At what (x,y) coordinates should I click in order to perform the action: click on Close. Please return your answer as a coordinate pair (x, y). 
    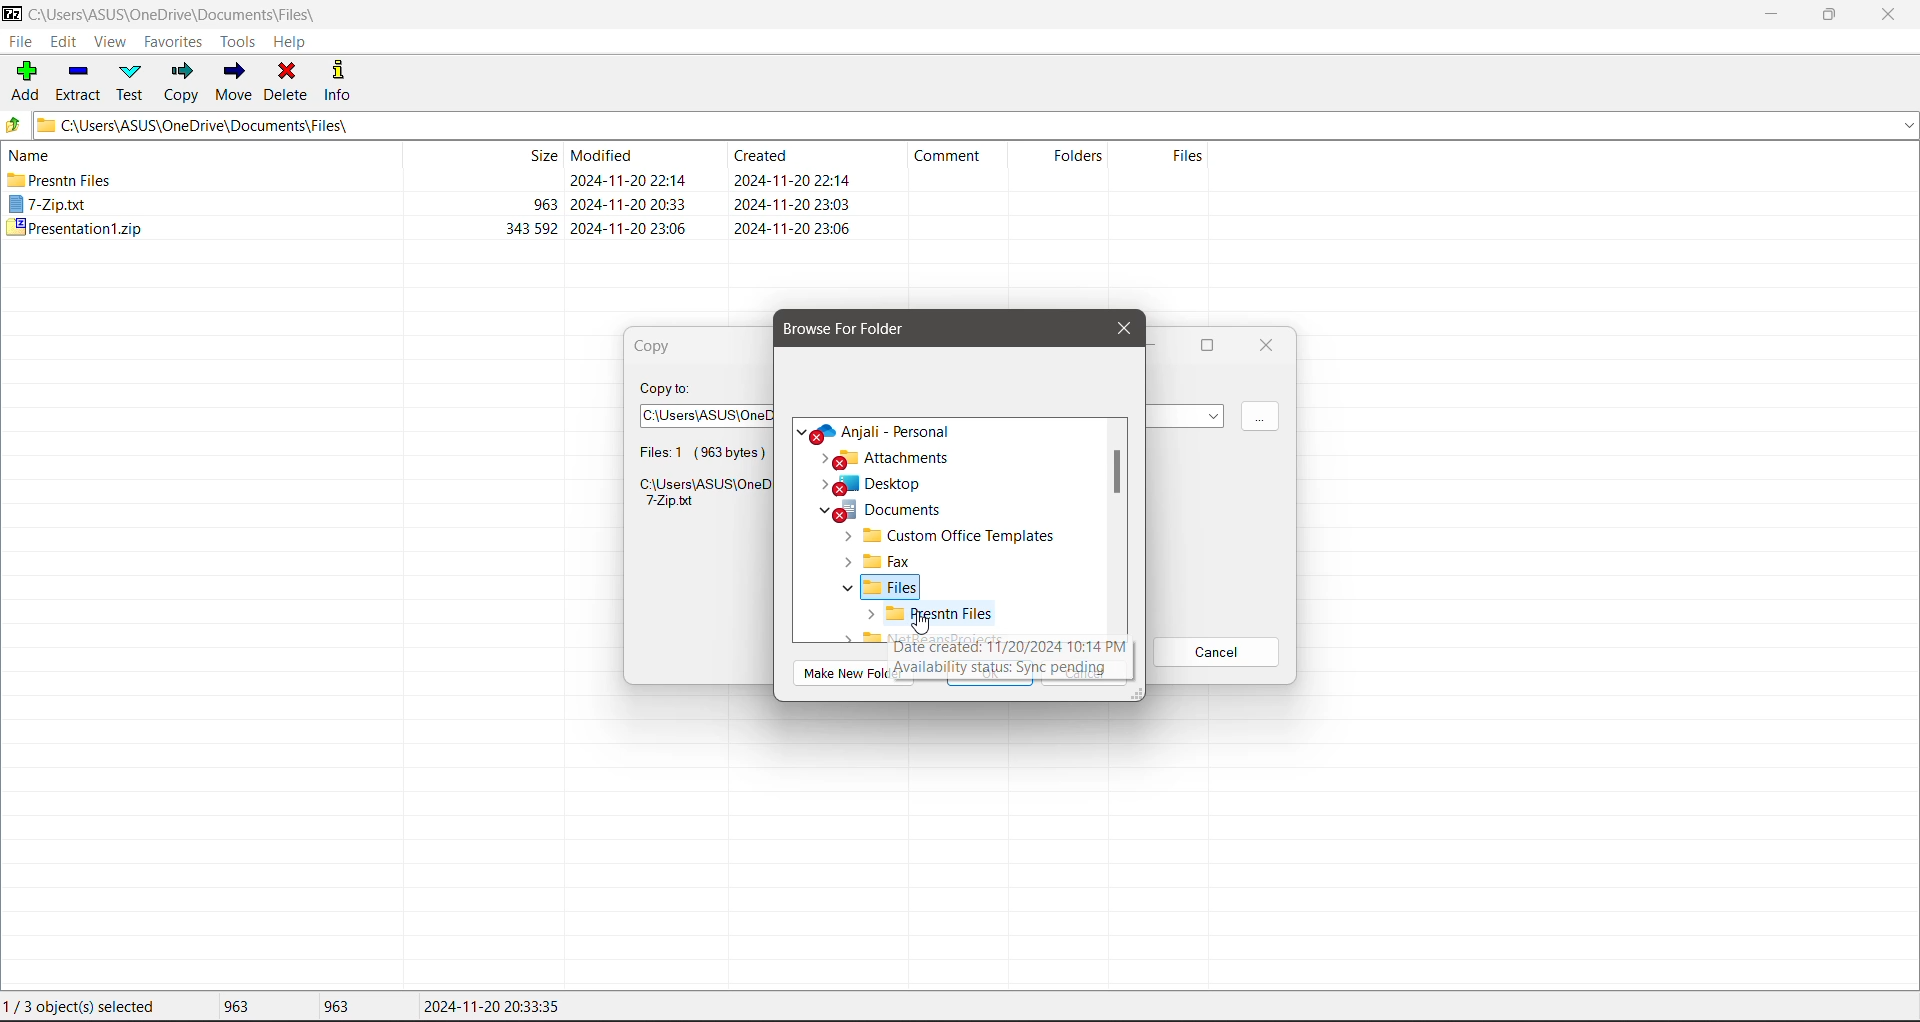
    Looking at the image, I should click on (1124, 329).